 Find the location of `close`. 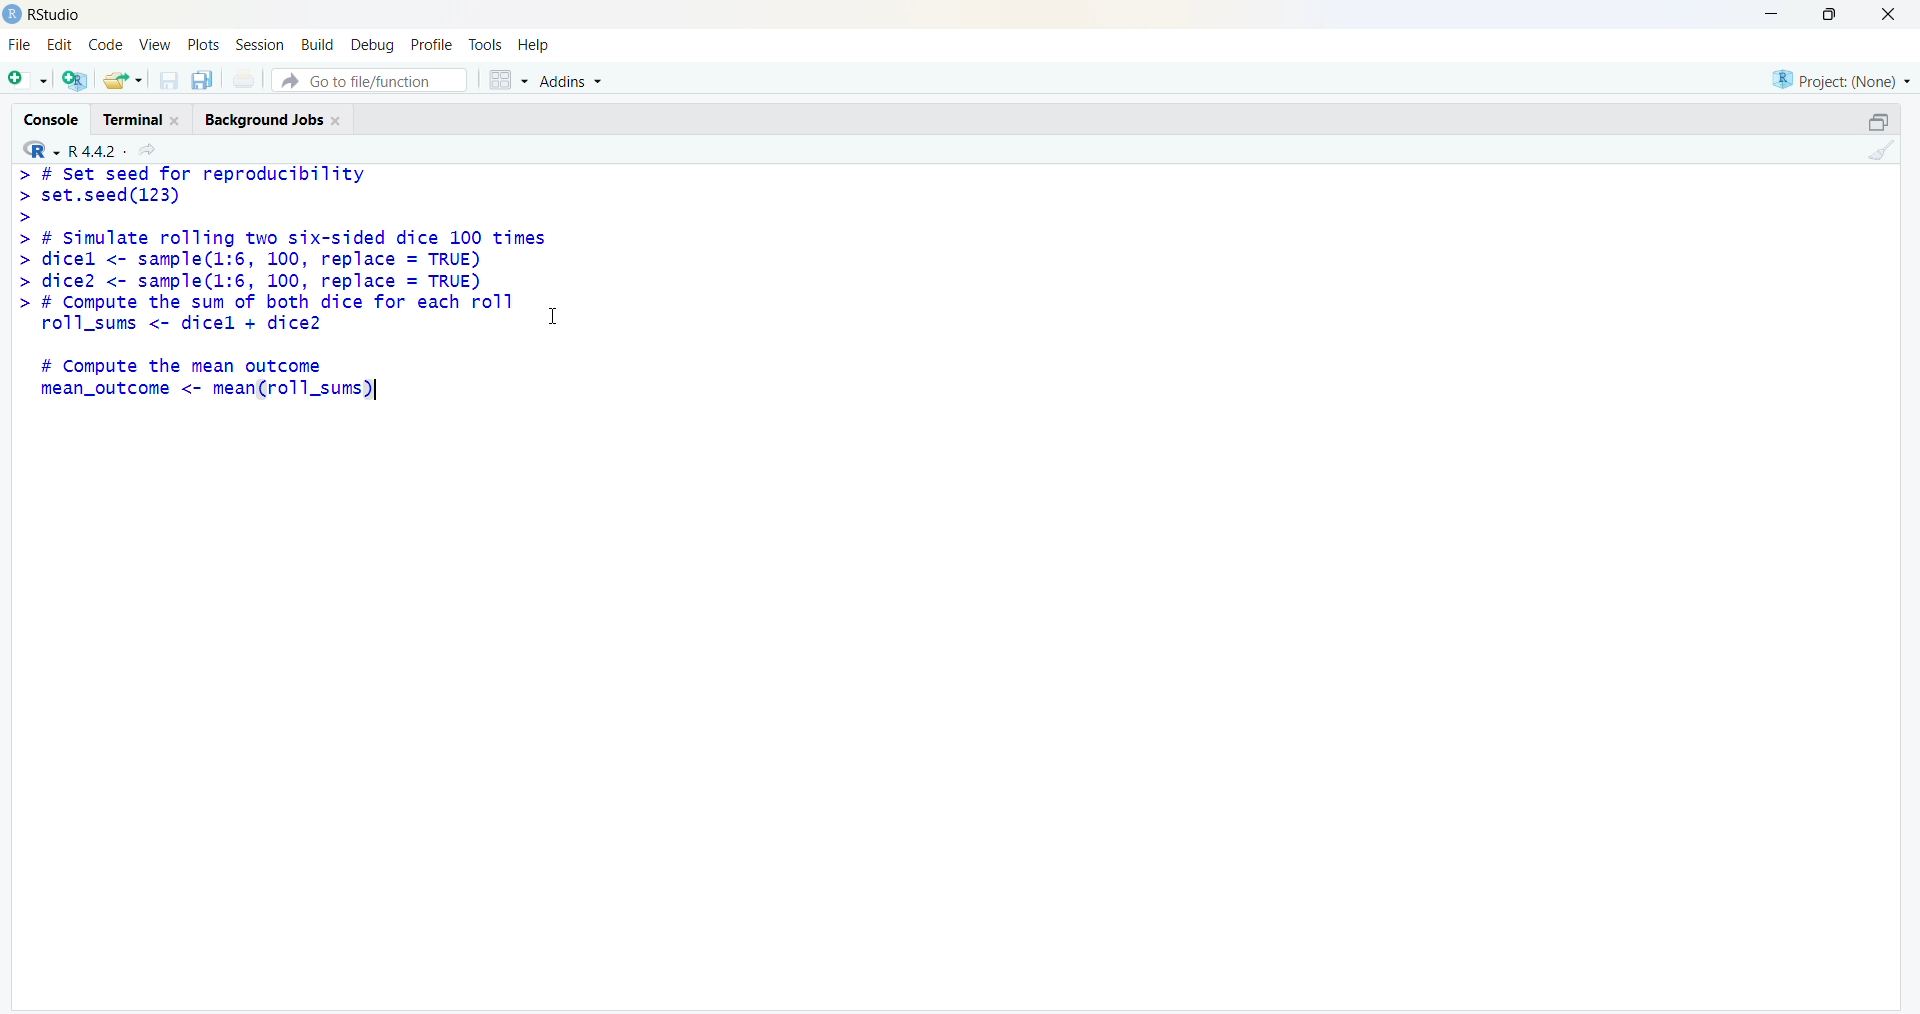

close is located at coordinates (176, 121).